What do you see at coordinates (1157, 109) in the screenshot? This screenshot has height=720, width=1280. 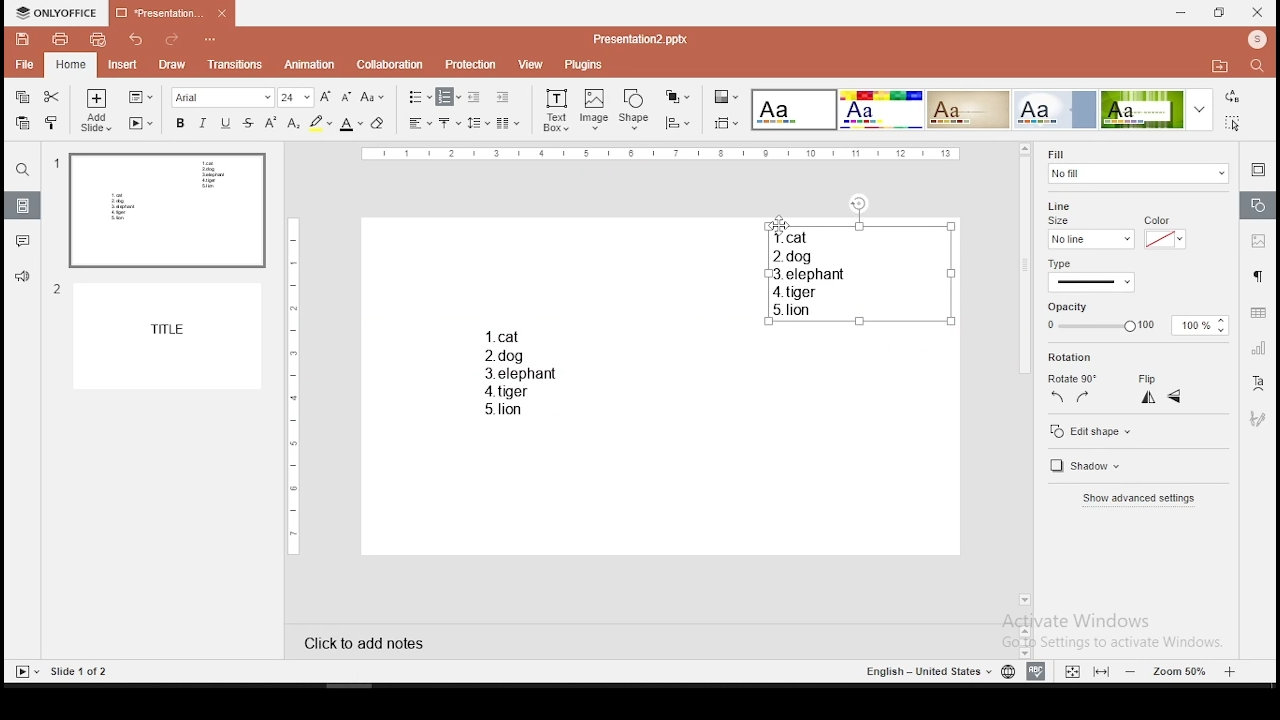 I see `theme` at bounding box center [1157, 109].